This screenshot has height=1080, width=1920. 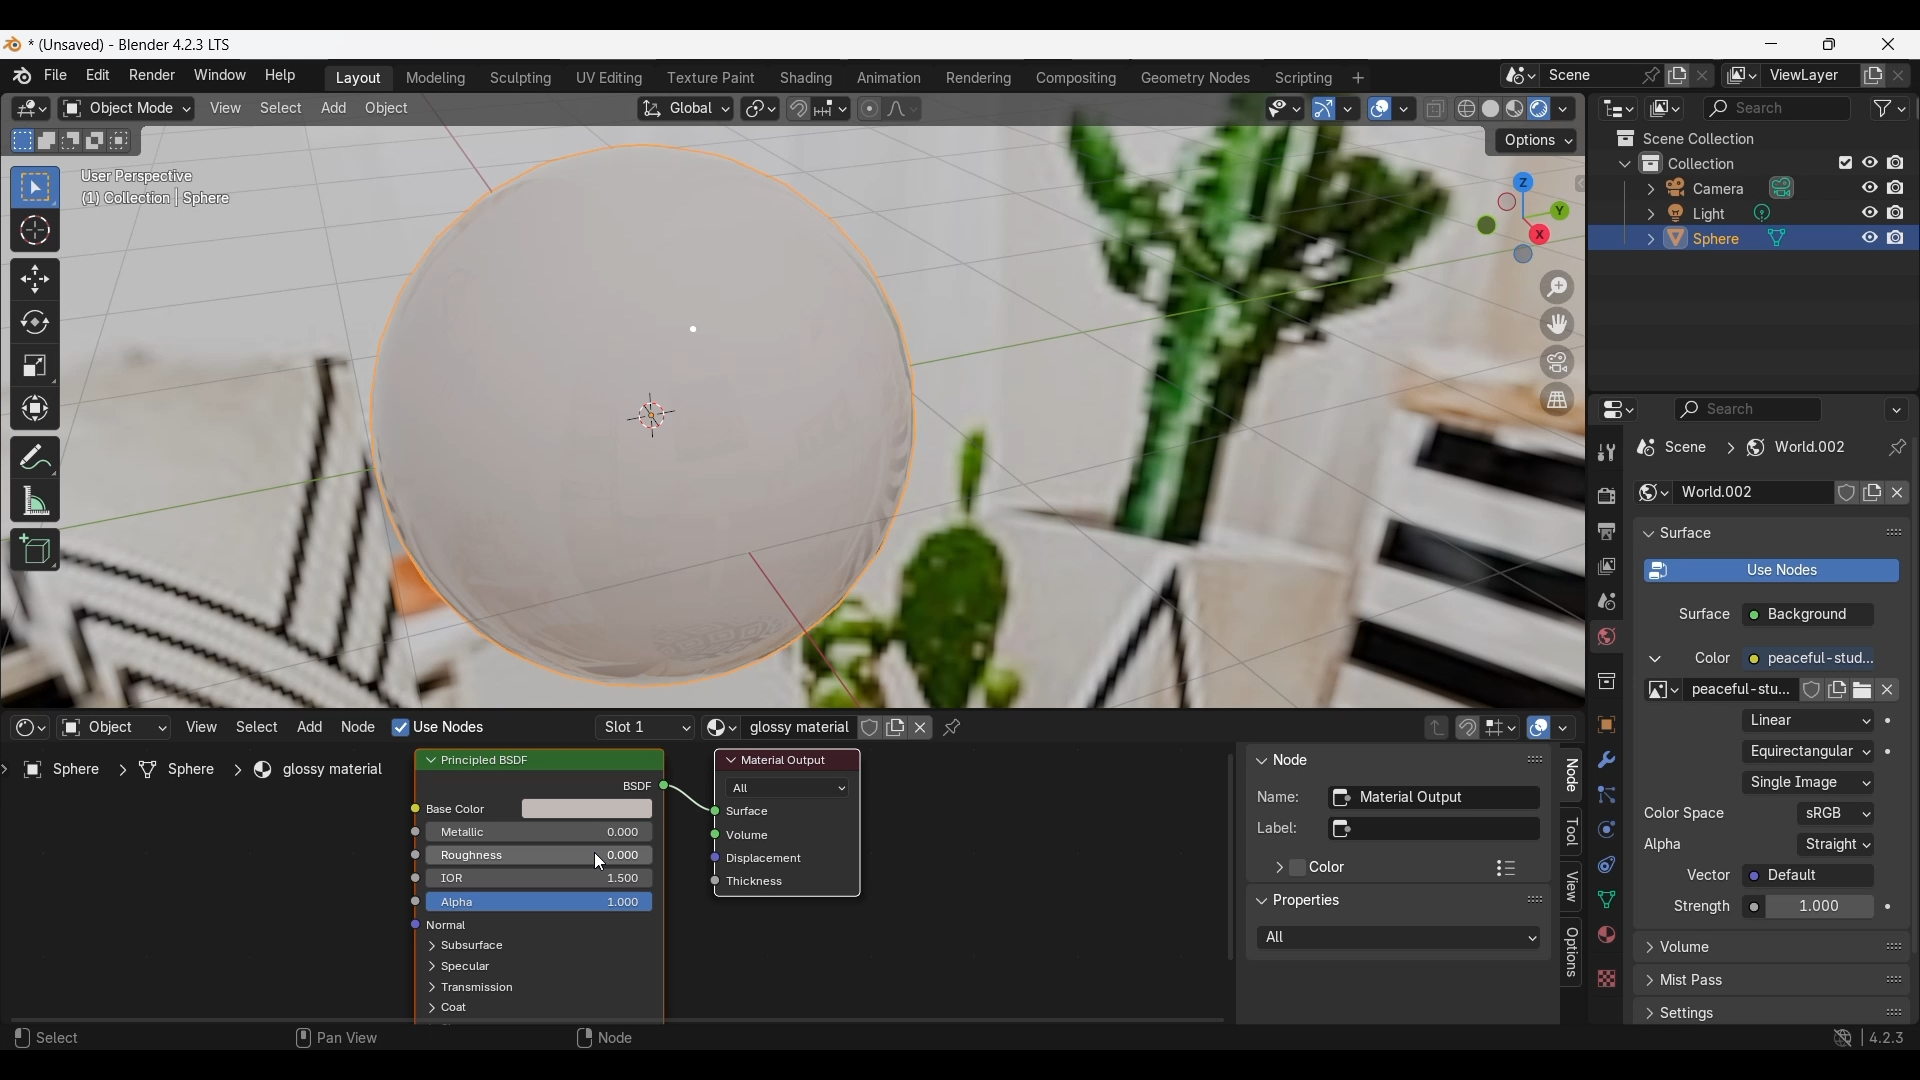 What do you see at coordinates (798, 727) in the screenshot?
I see `Glossy material` at bounding box center [798, 727].